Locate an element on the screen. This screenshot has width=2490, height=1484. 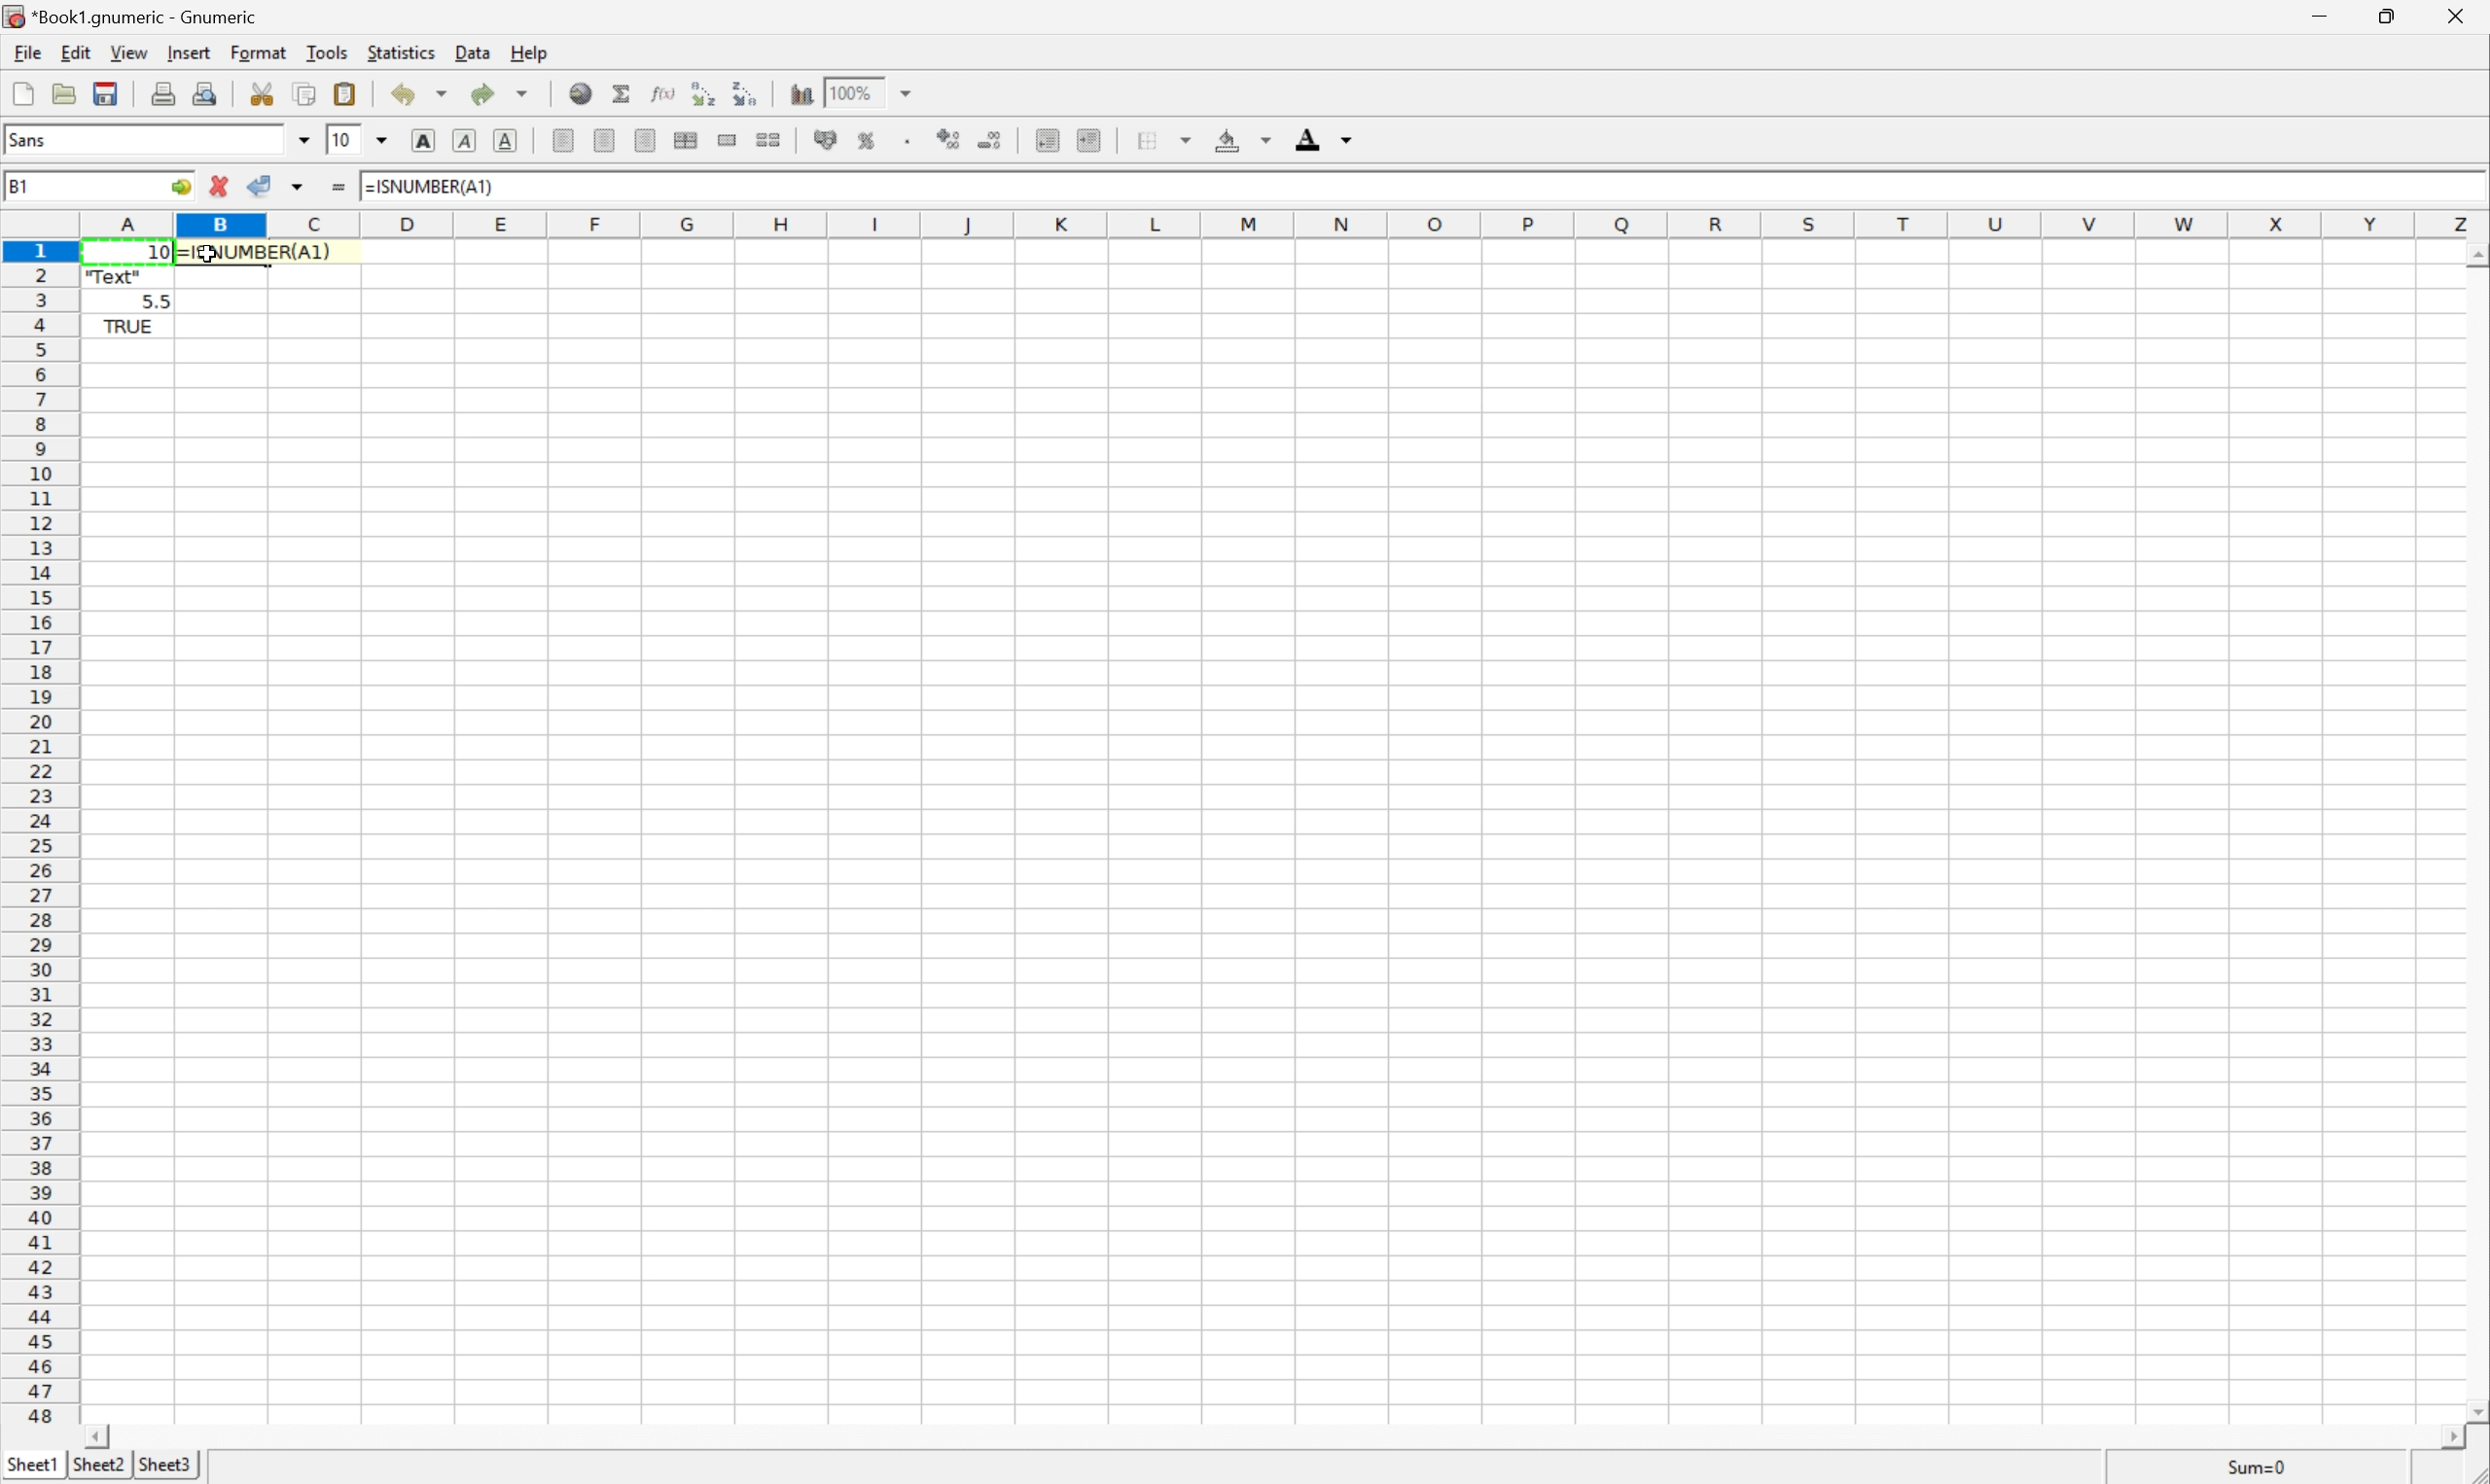
 Center horizontally across selection is located at coordinates (687, 141).